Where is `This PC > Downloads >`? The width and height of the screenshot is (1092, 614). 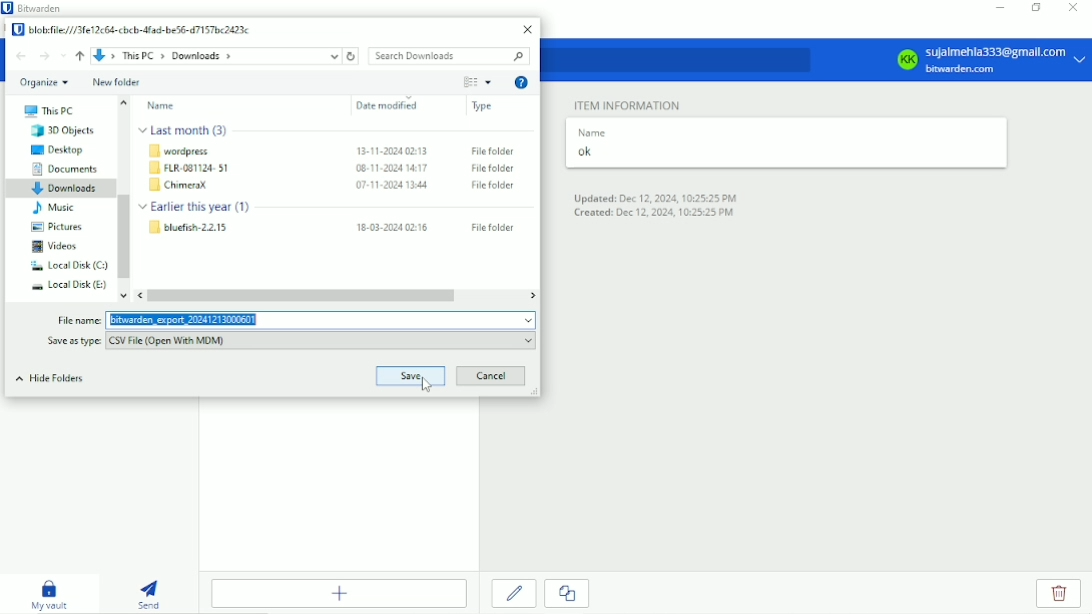
This PC > Downloads > is located at coordinates (219, 57).